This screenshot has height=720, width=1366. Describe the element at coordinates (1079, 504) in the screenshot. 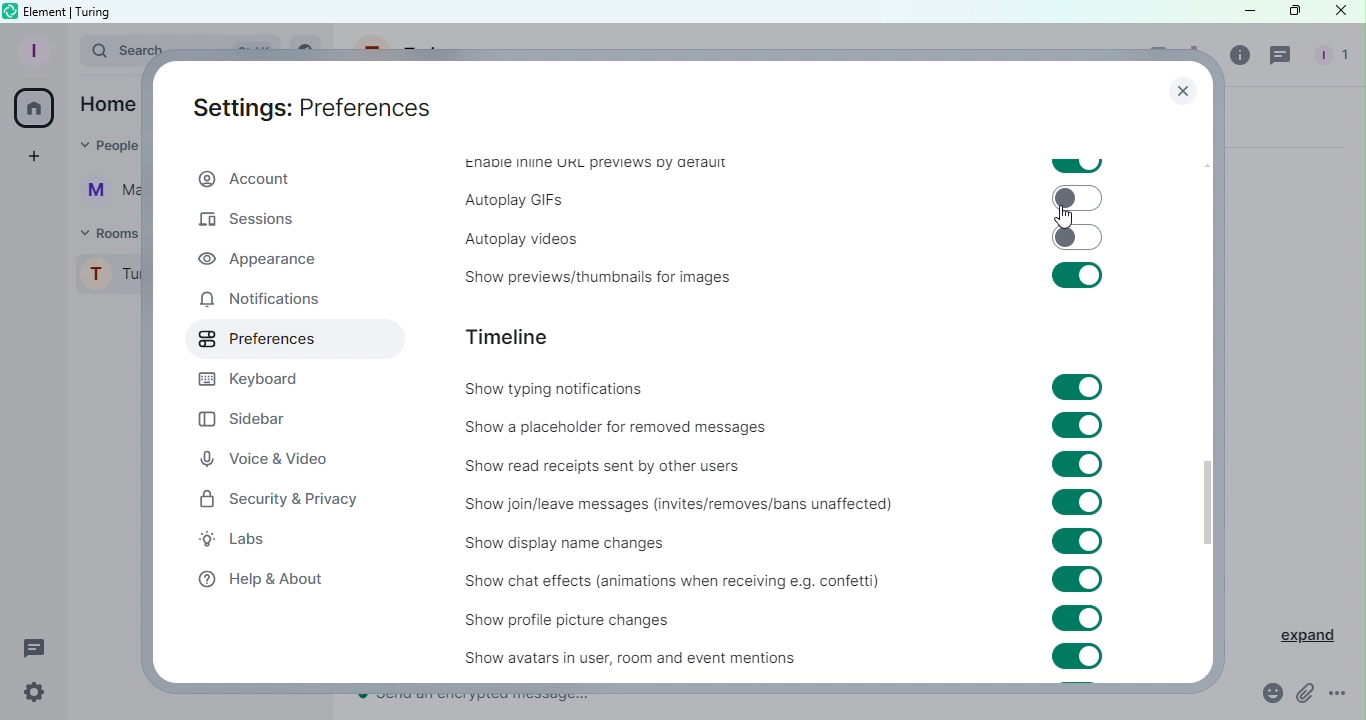

I see `Toggle` at that location.